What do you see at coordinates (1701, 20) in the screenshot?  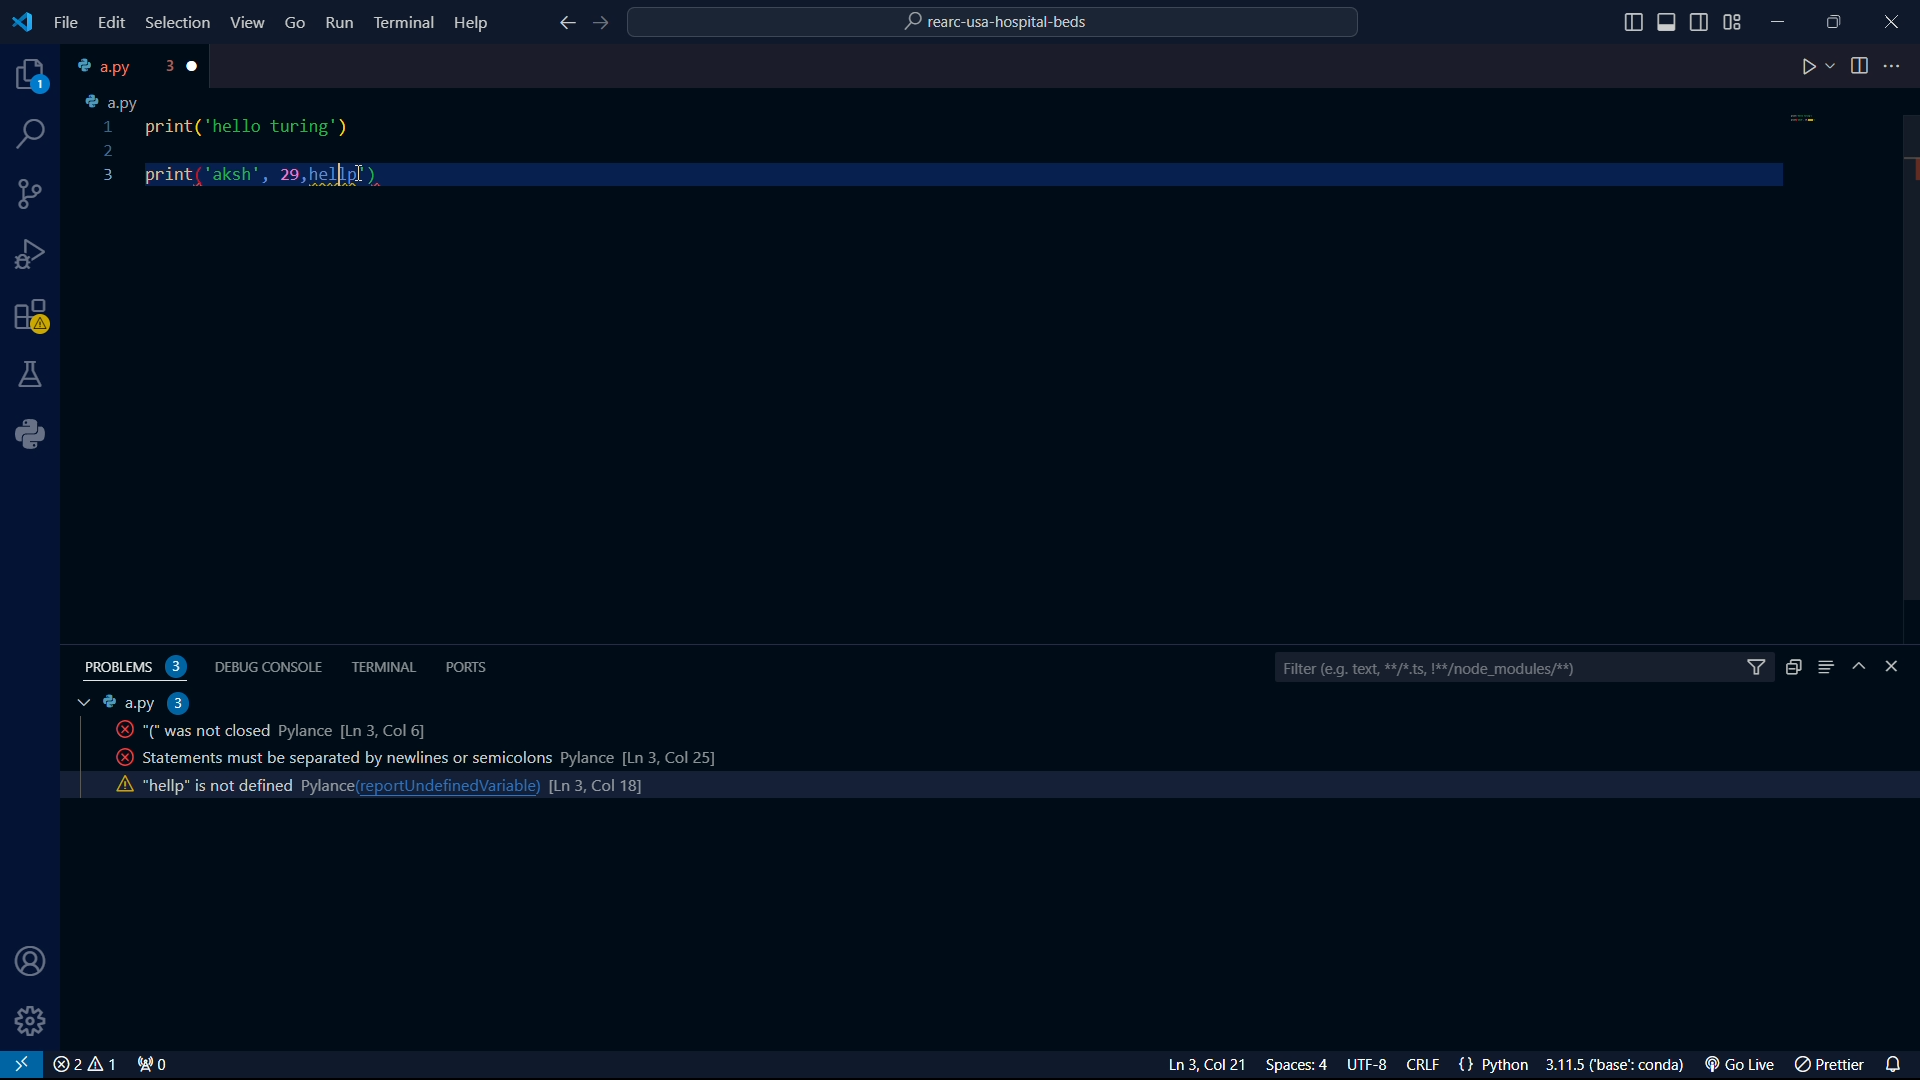 I see `toggle sidebar` at bounding box center [1701, 20].